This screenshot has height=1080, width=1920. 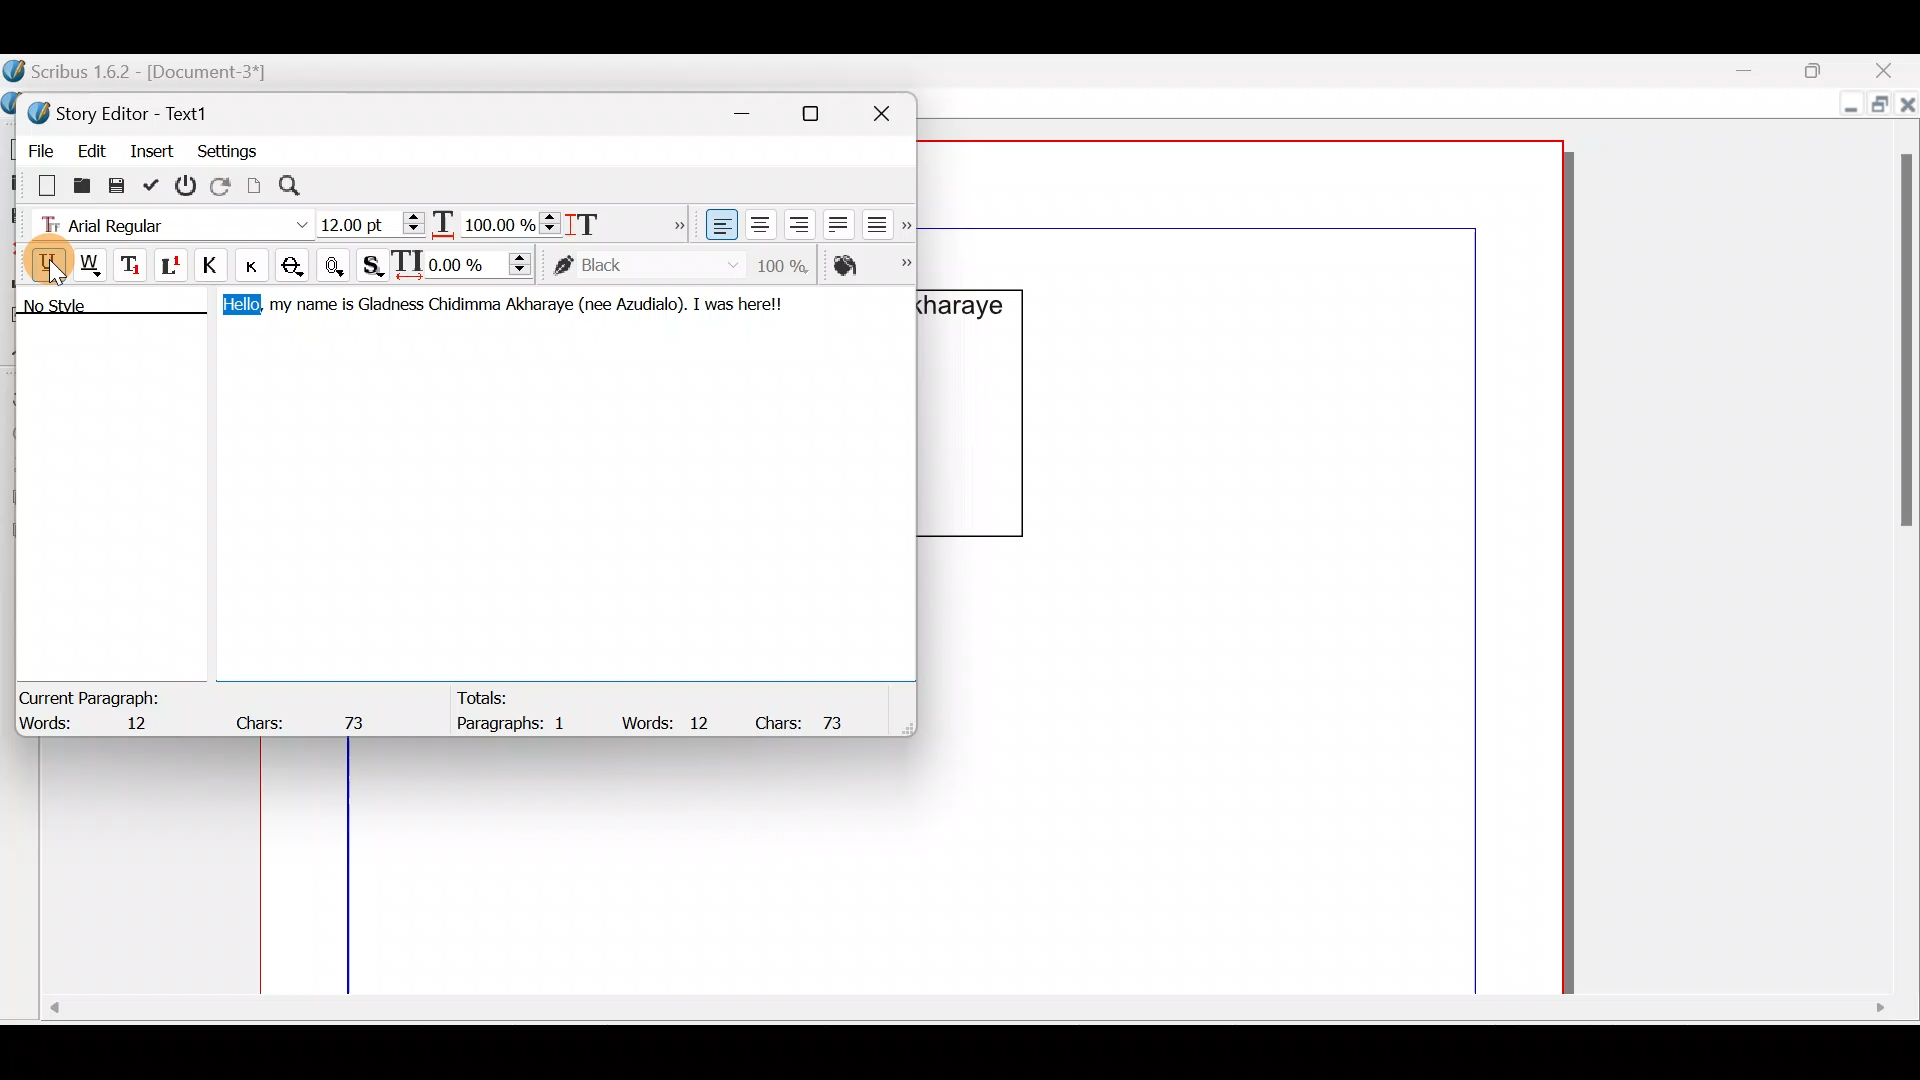 What do you see at coordinates (540, 305) in the screenshot?
I see `Akharaye` at bounding box center [540, 305].